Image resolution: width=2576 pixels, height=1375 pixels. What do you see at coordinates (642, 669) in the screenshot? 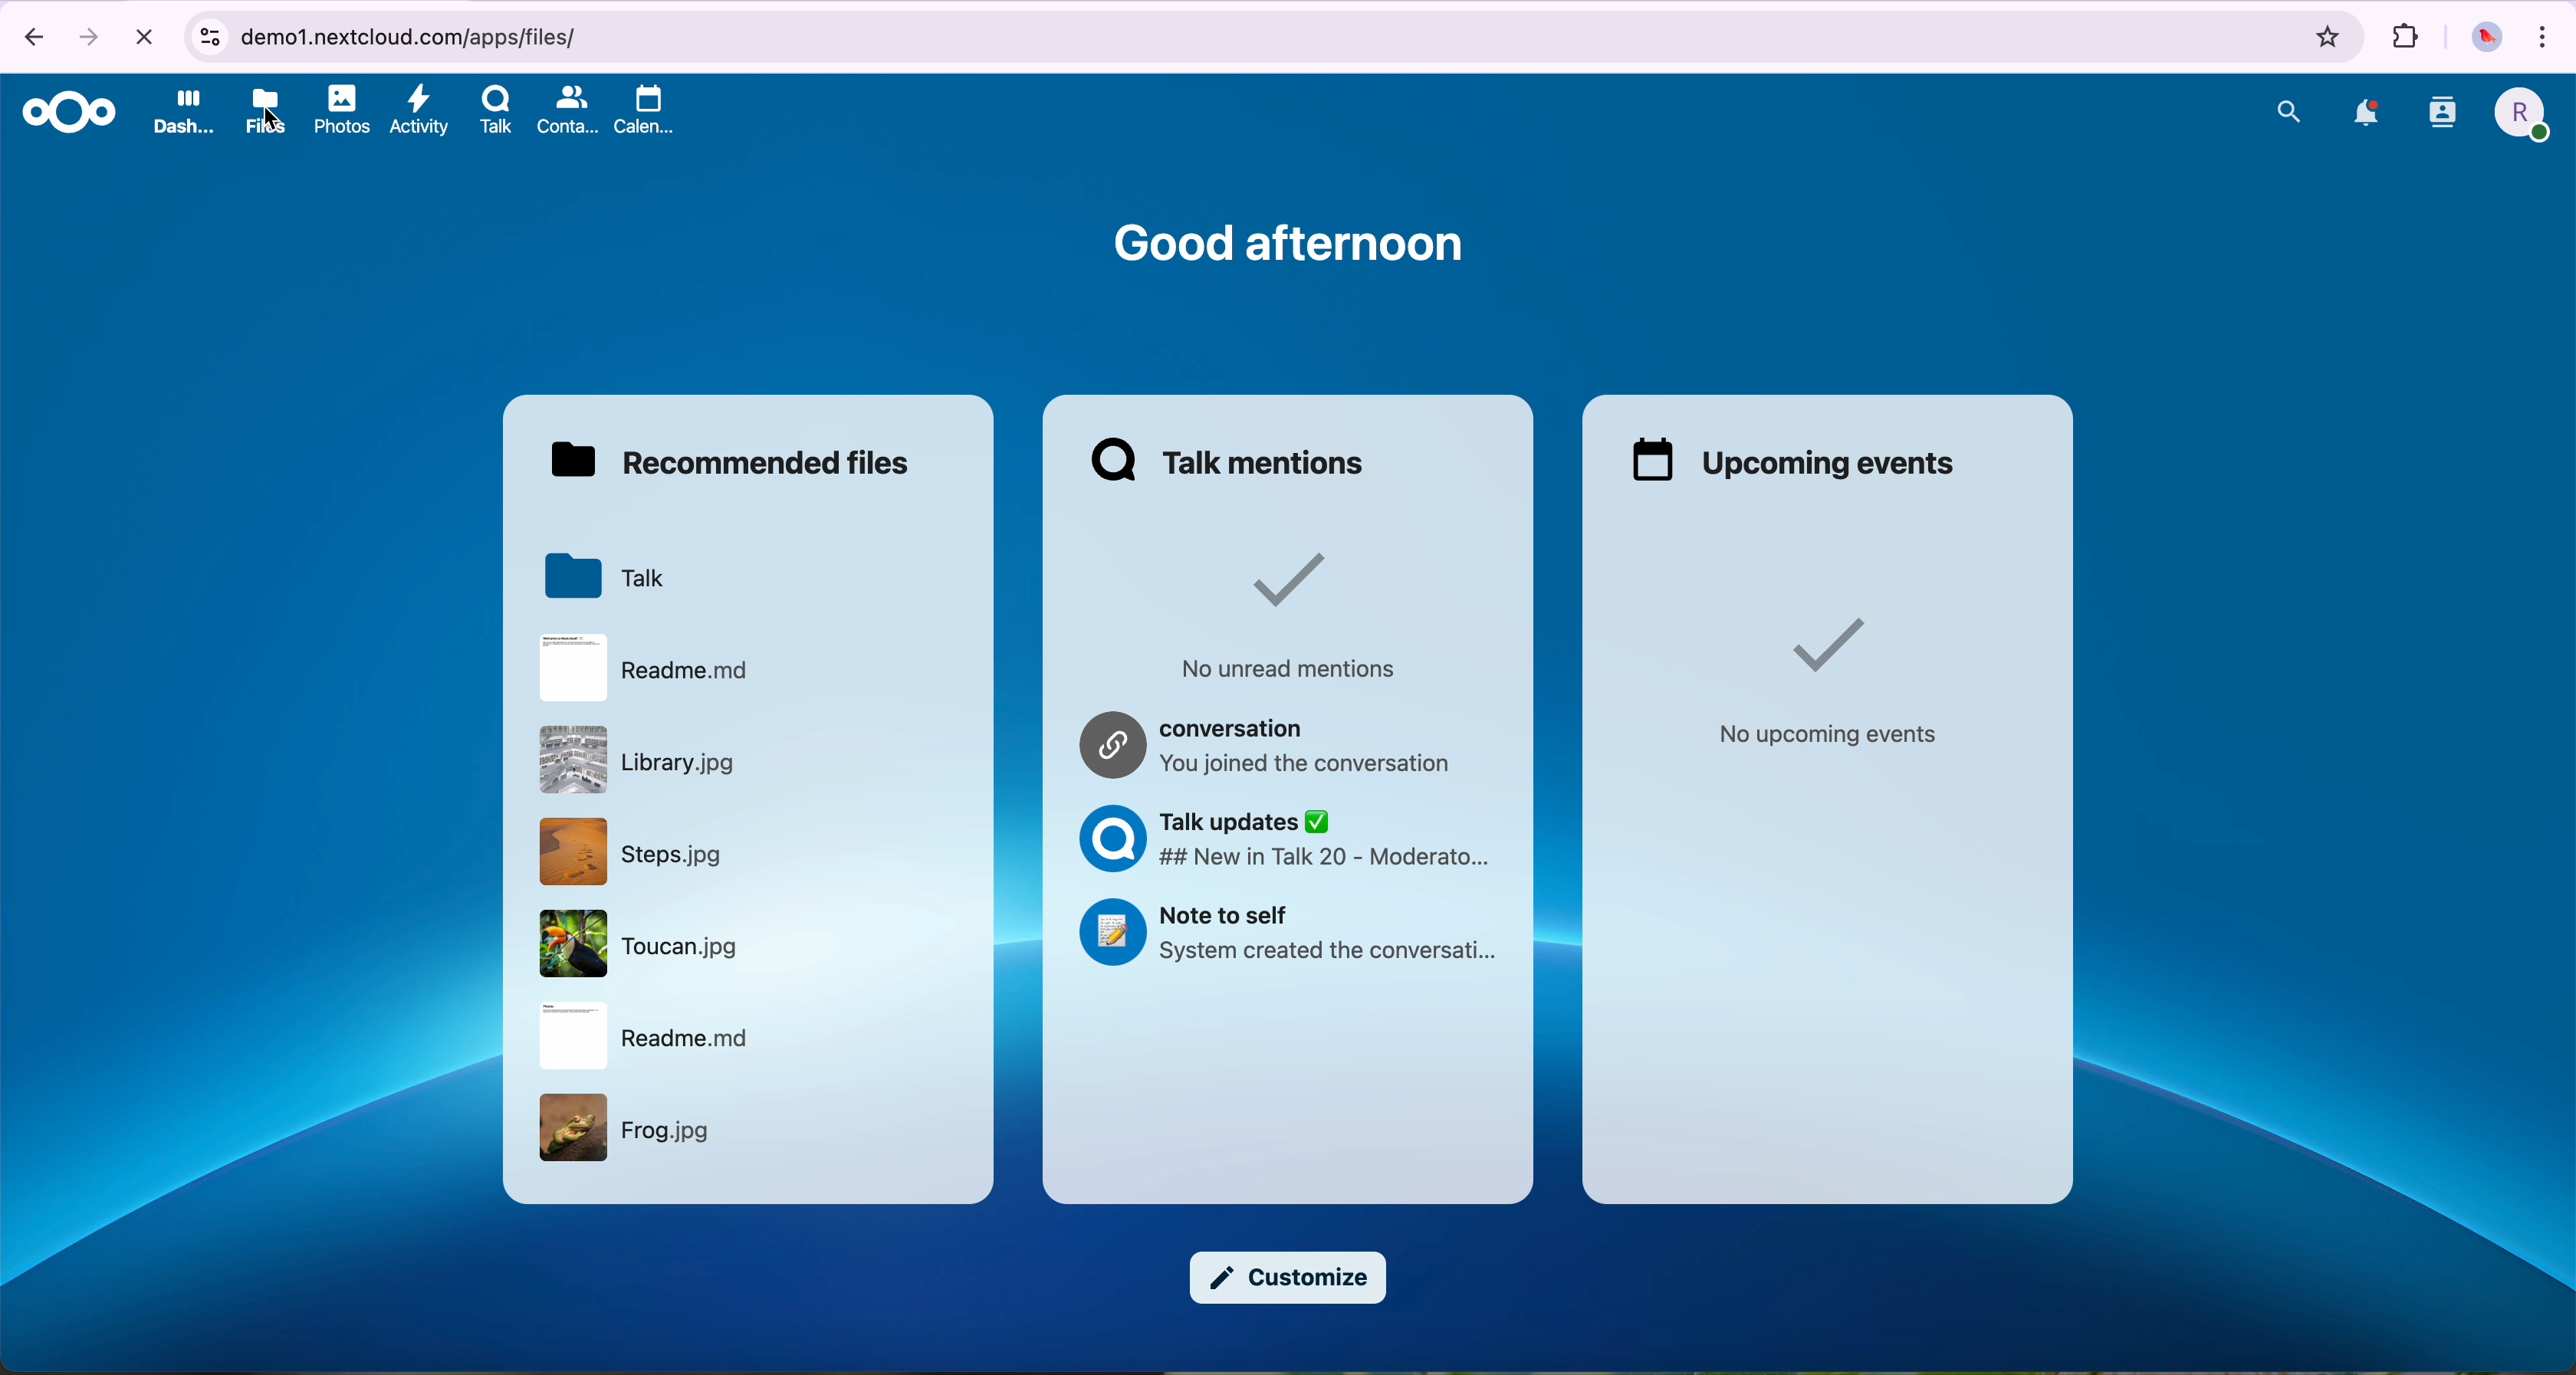
I see `readme.md` at bounding box center [642, 669].